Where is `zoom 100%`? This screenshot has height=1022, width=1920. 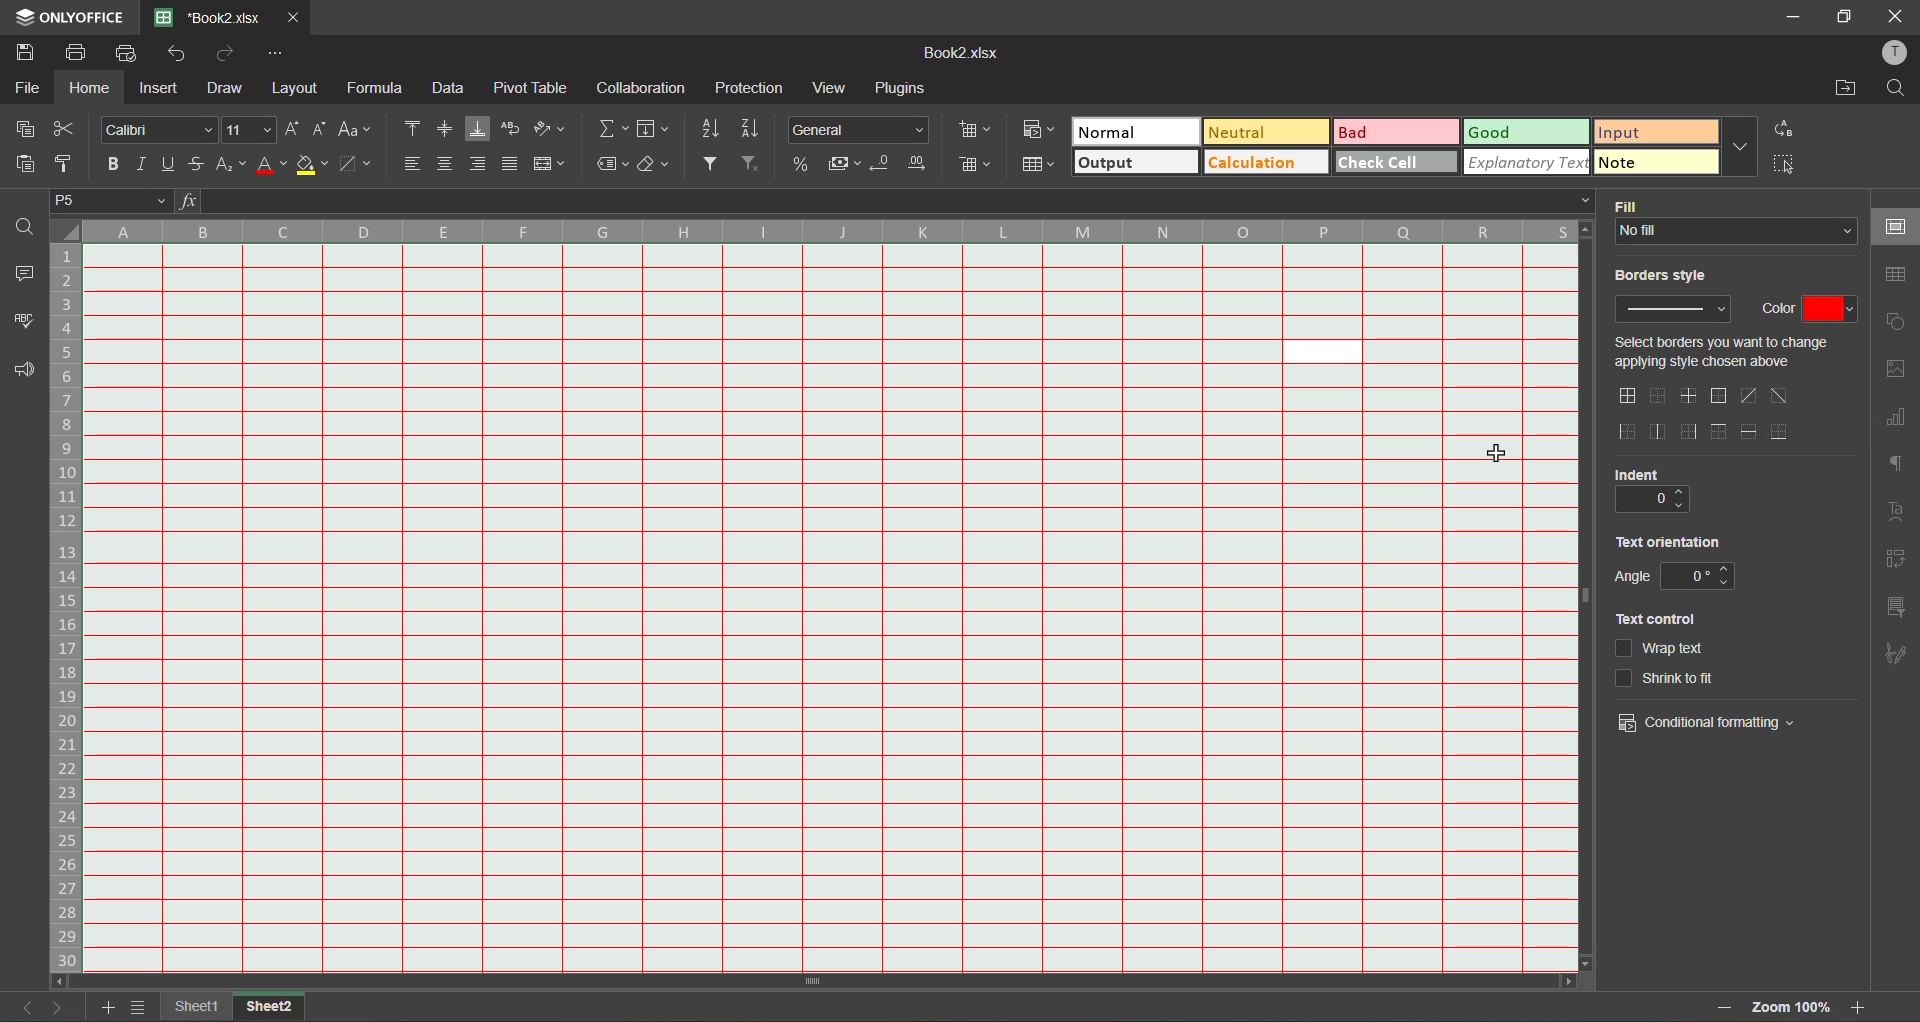 zoom 100% is located at coordinates (1790, 1007).